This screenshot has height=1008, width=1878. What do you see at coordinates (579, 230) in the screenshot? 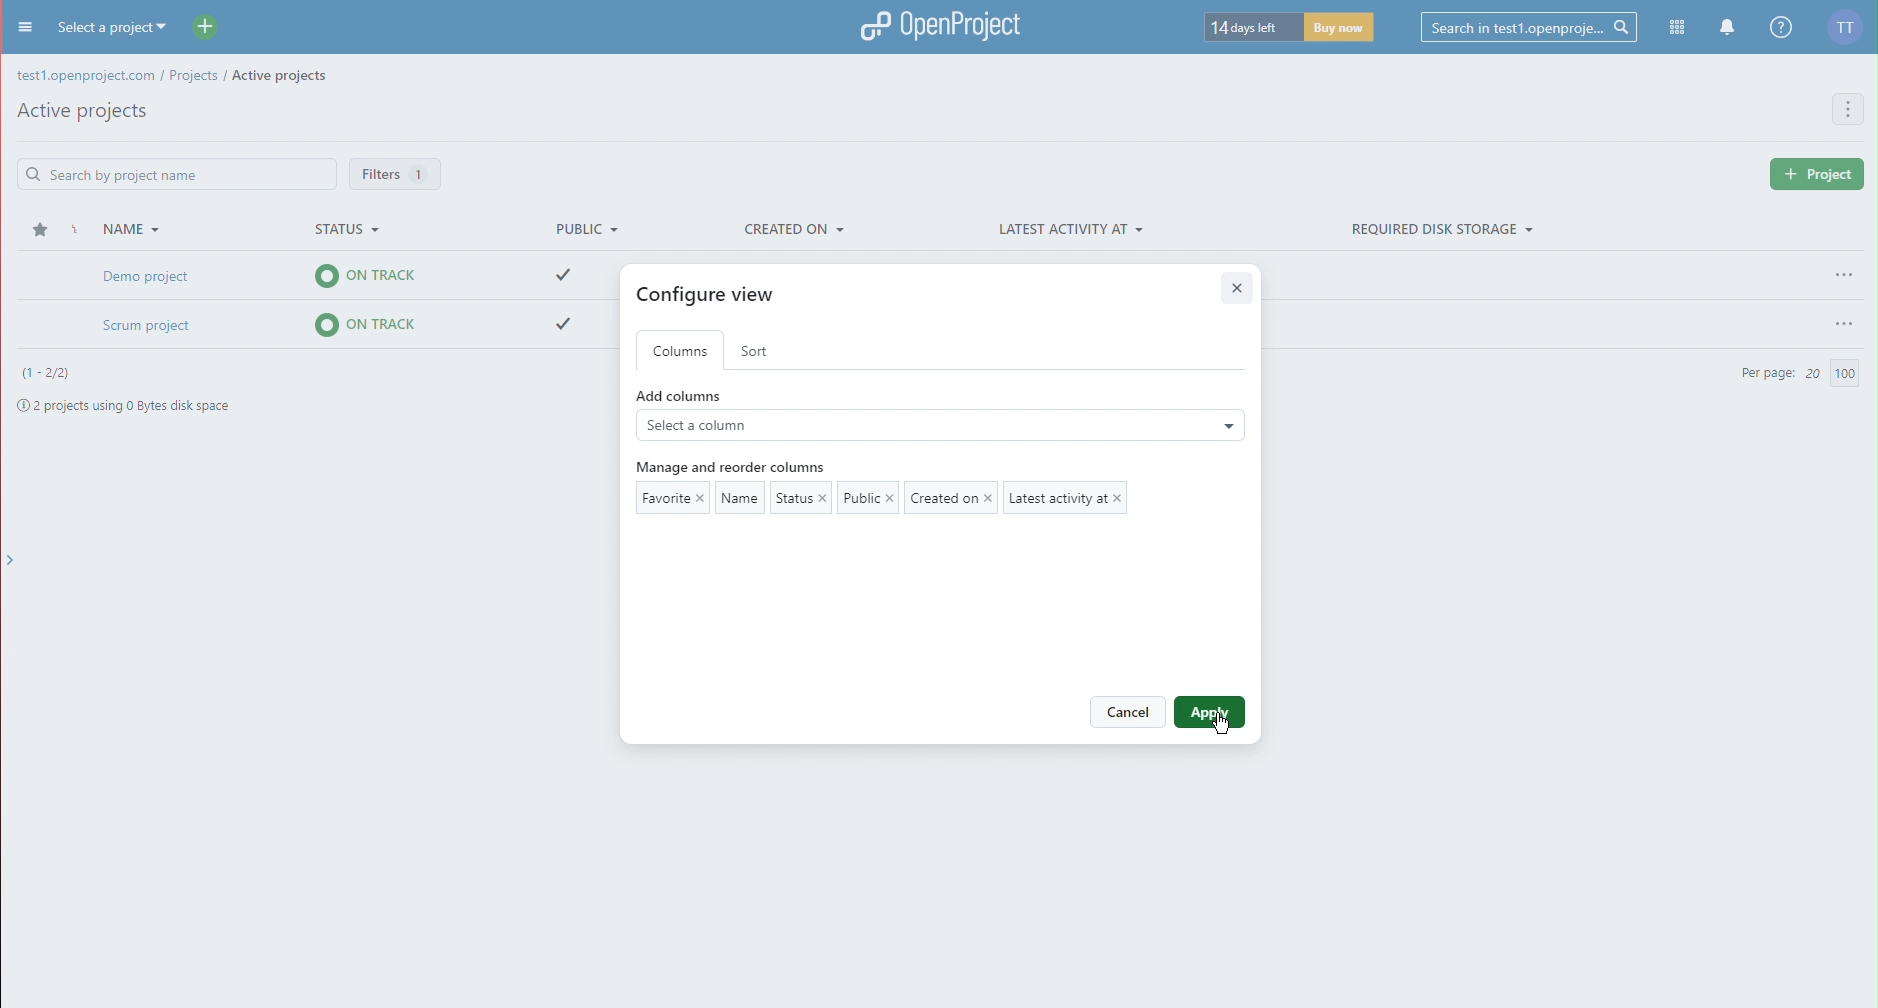
I see `Public` at bounding box center [579, 230].